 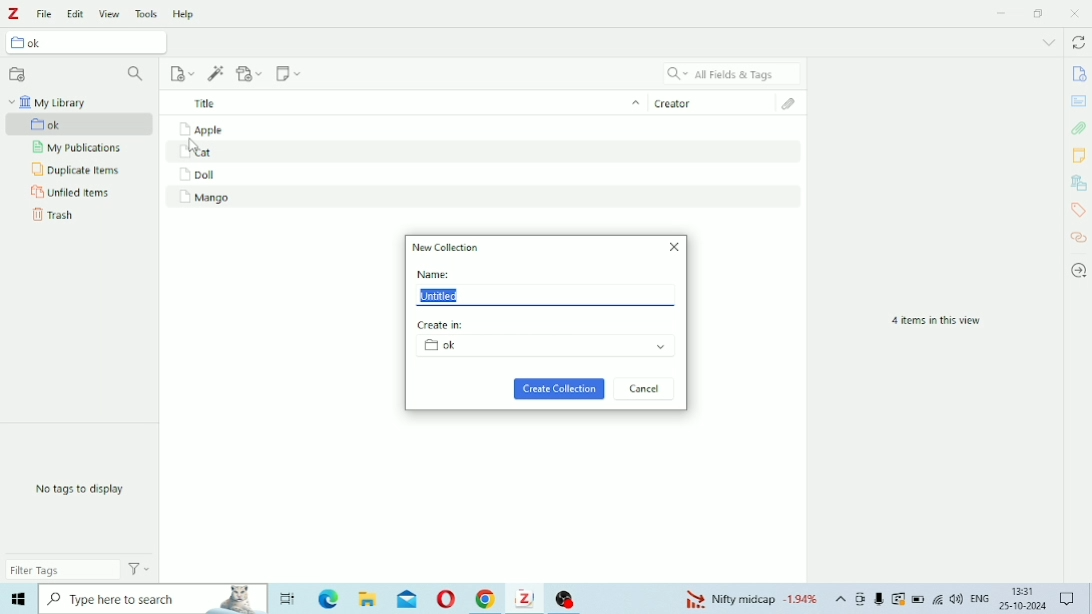 What do you see at coordinates (183, 74) in the screenshot?
I see `New Item` at bounding box center [183, 74].